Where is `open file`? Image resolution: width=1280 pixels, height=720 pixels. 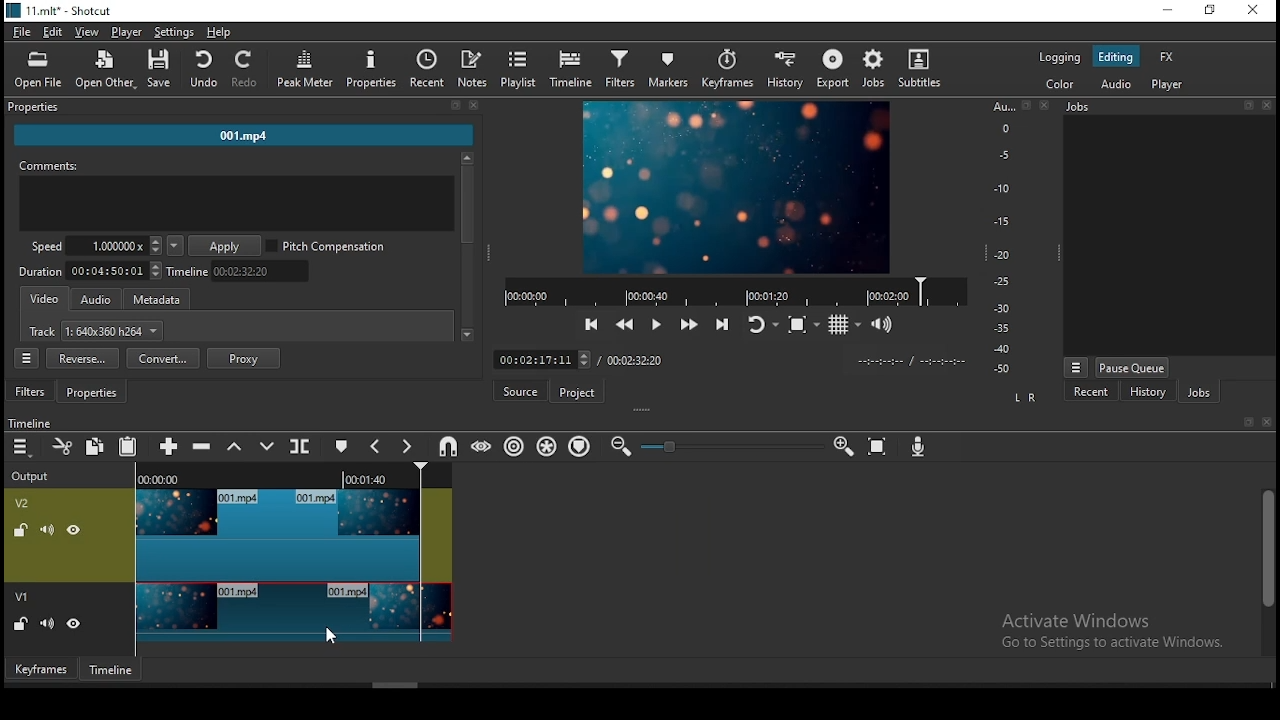
open file is located at coordinates (38, 67).